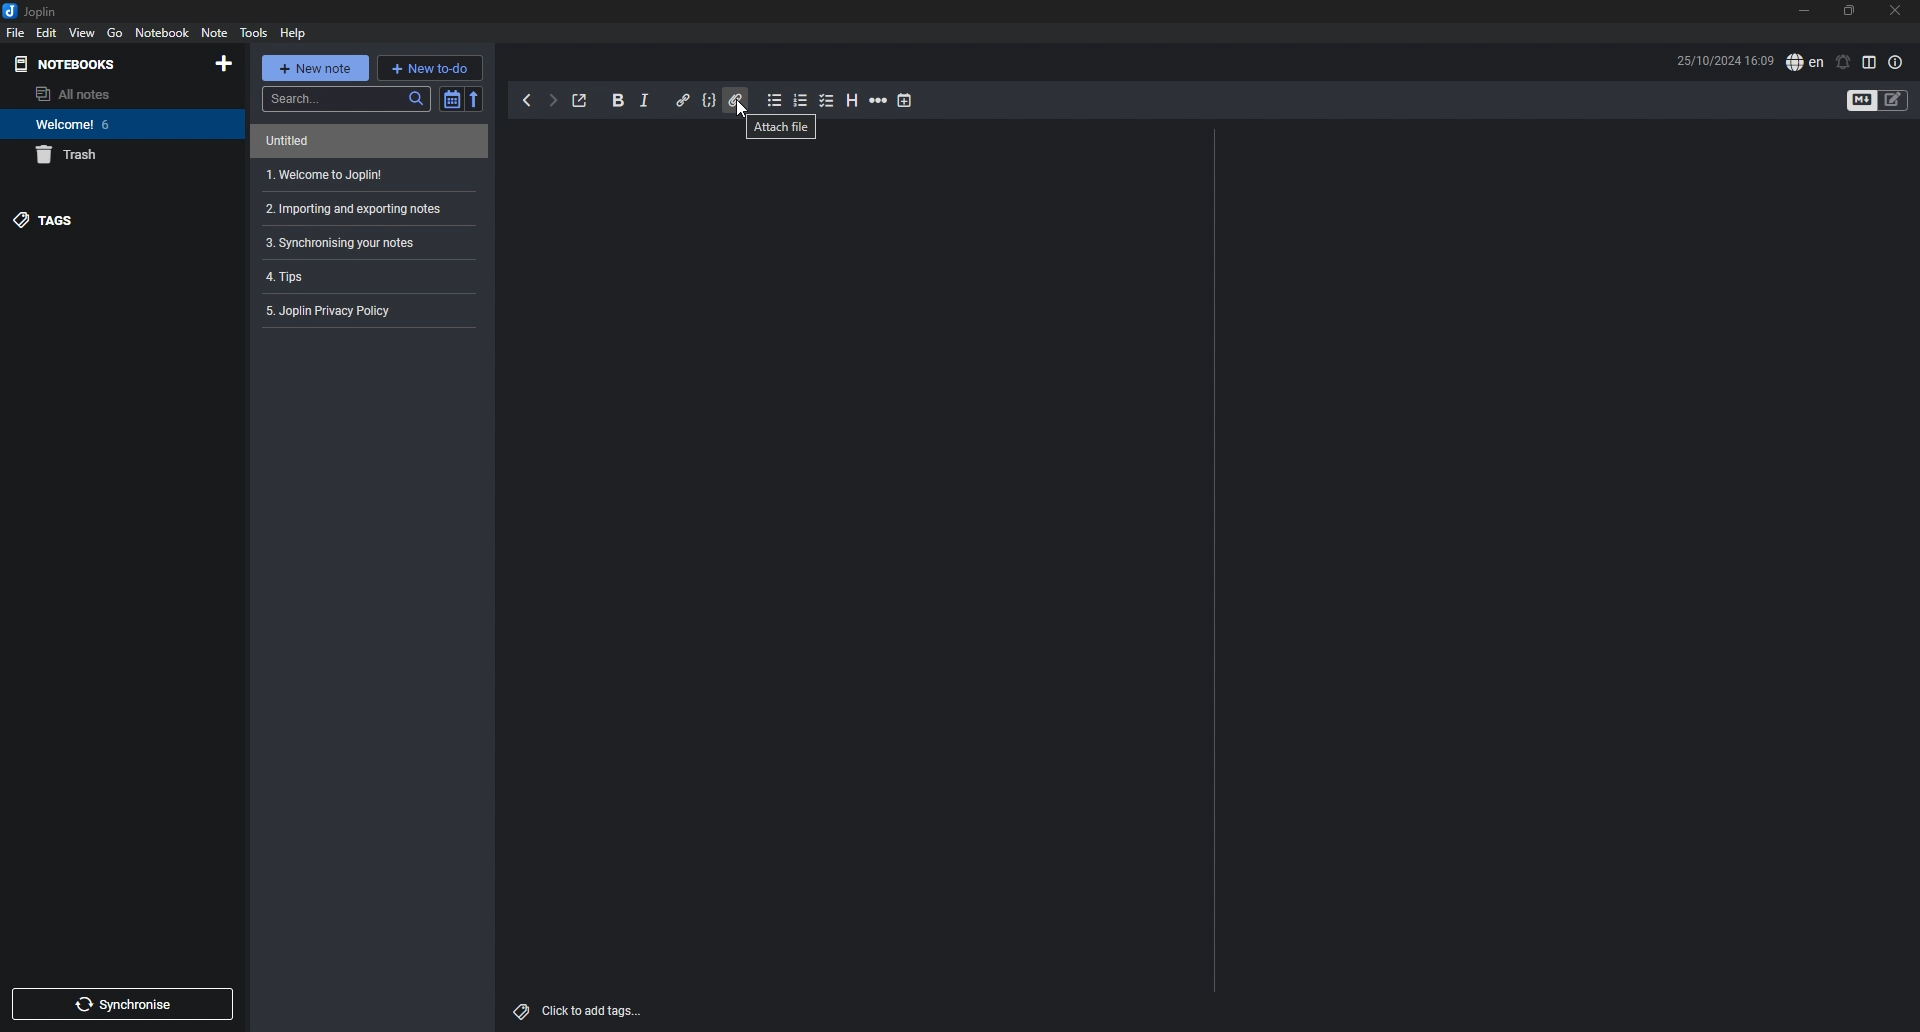  What do you see at coordinates (344, 98) in the screenshot?
I see `search bar` at bounding box center [344, 98].